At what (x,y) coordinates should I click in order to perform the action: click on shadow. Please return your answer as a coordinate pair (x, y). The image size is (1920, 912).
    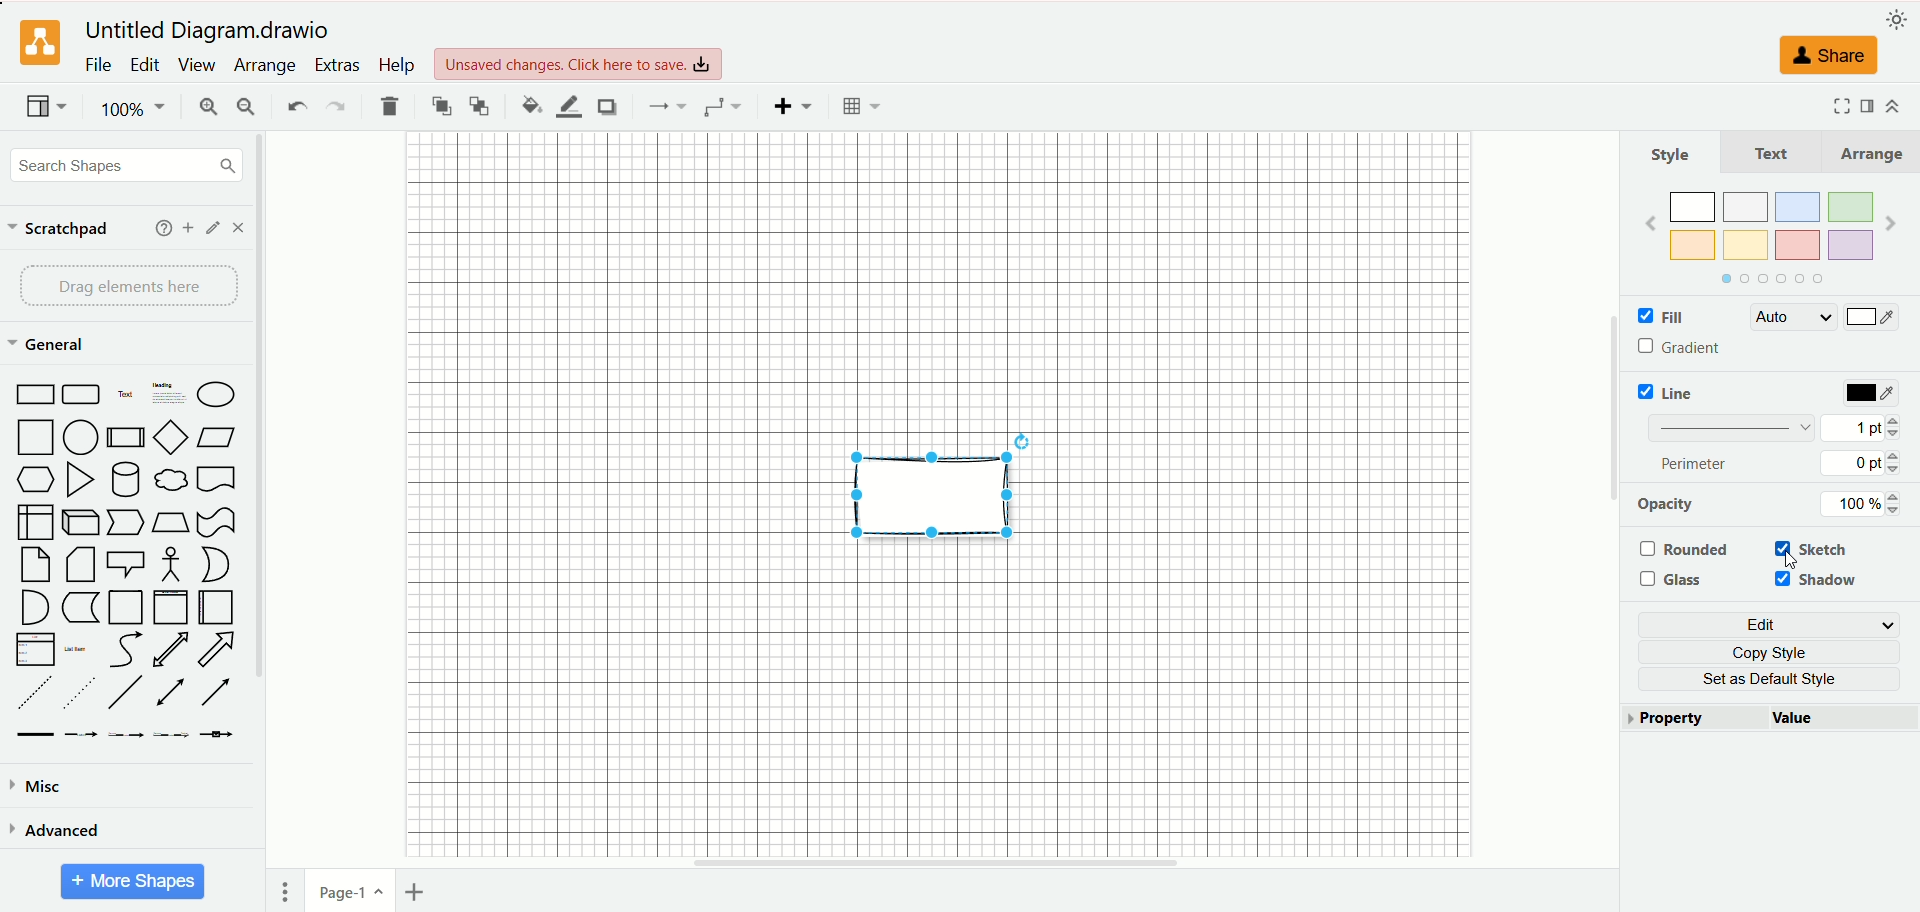
    Looking at the image, I should click on (606, 106).